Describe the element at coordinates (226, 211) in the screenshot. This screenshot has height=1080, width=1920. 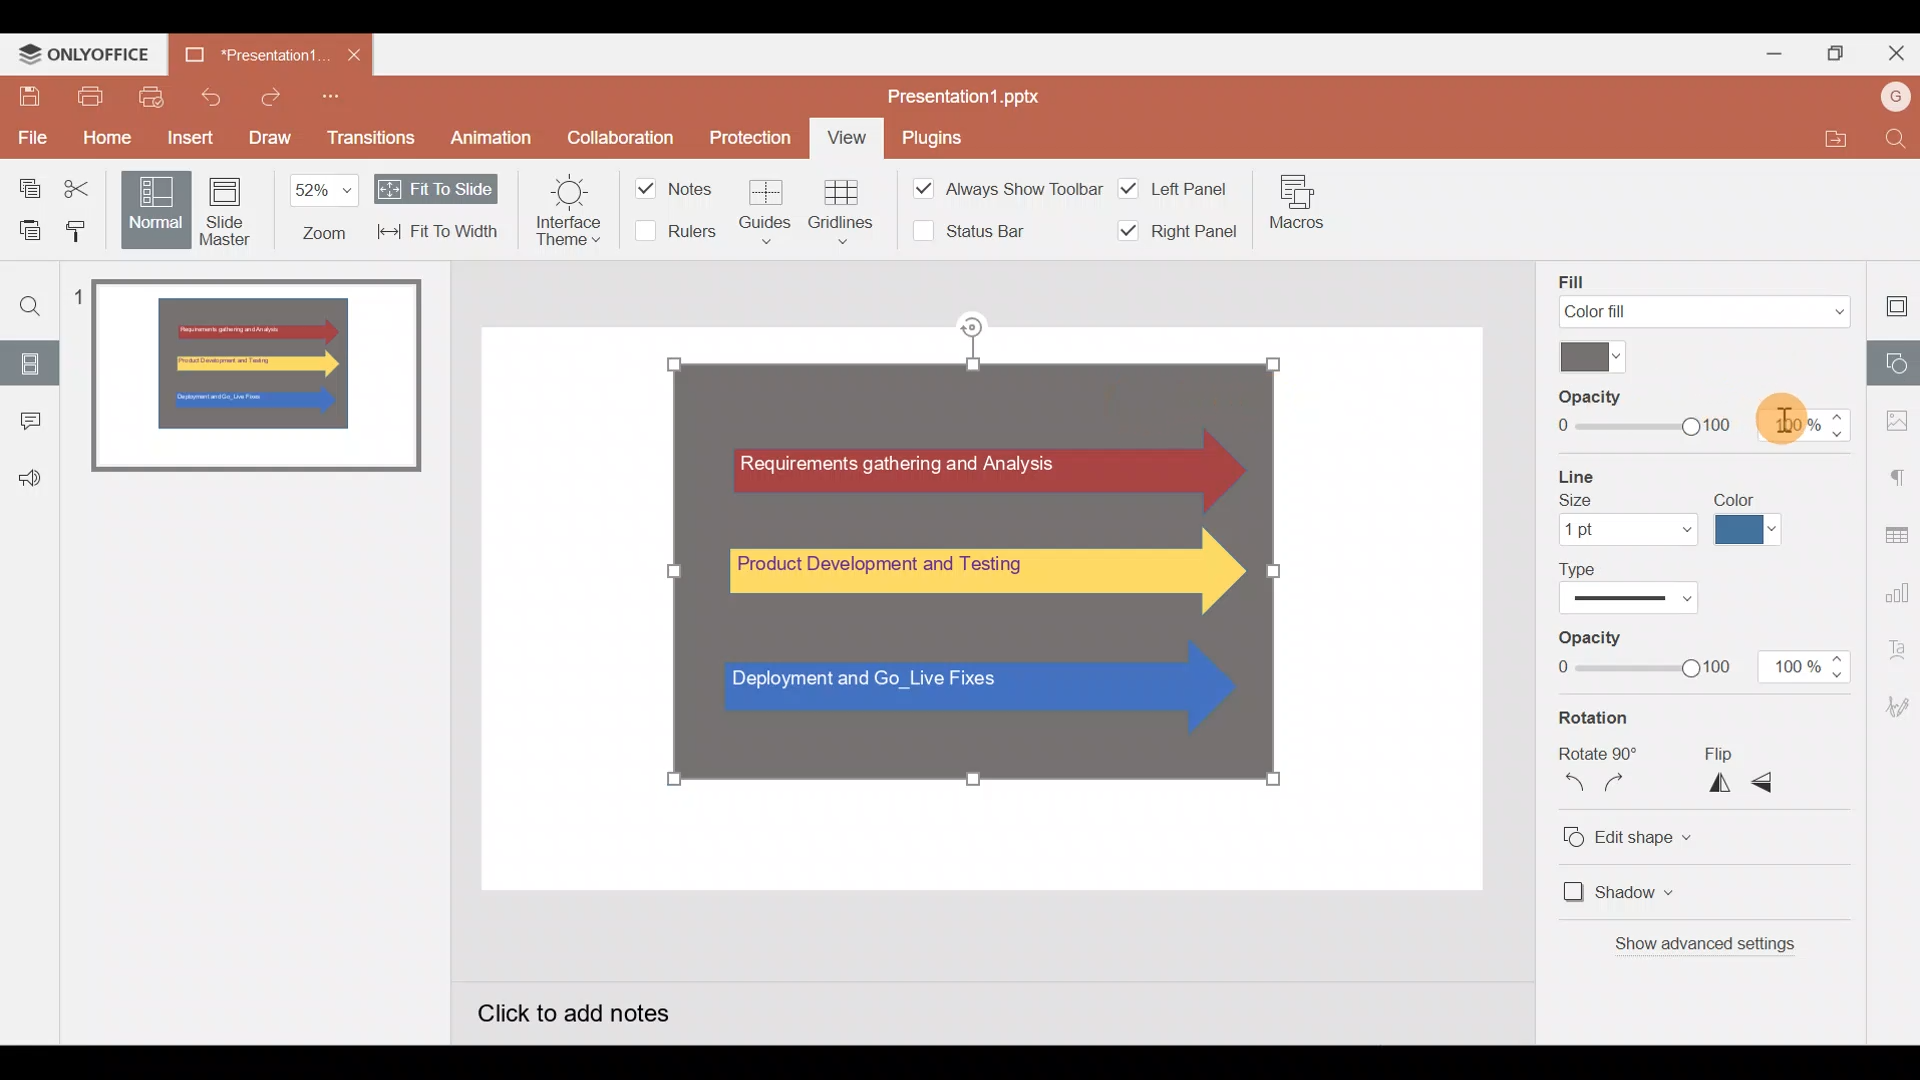
I see `Slide master` at that location.